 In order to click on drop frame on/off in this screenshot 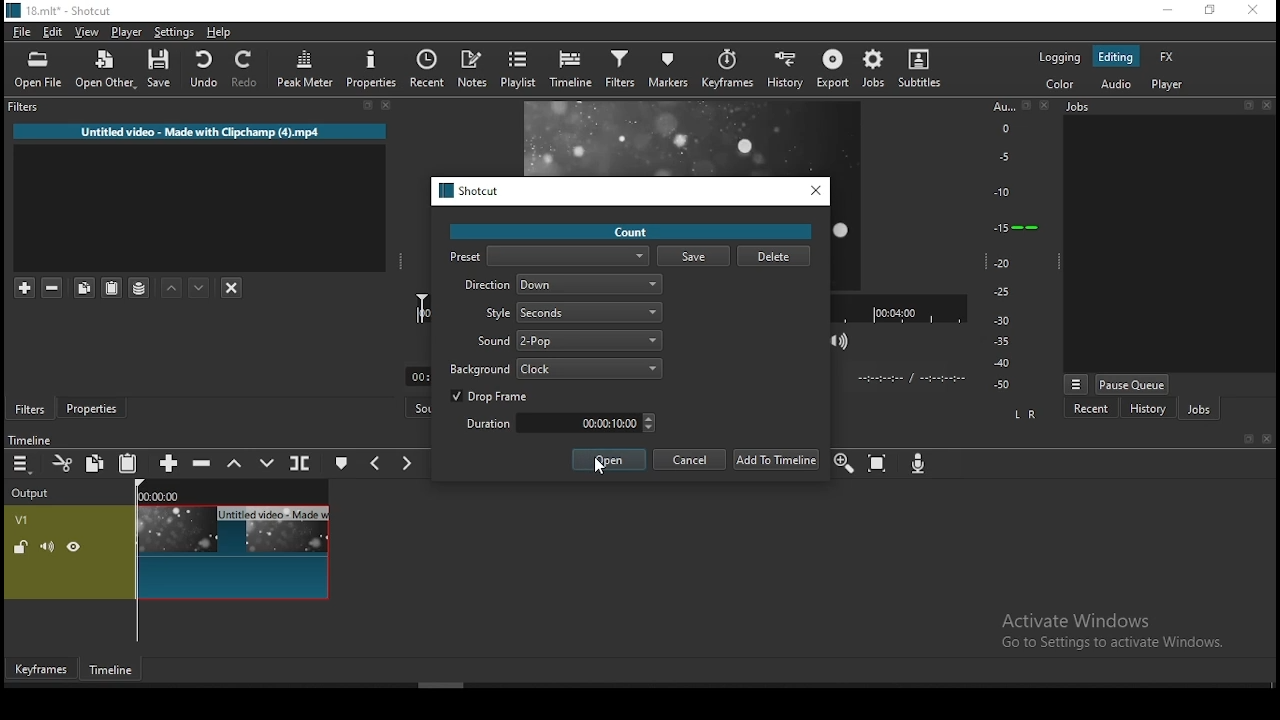, I will do `click(490, 394)`.